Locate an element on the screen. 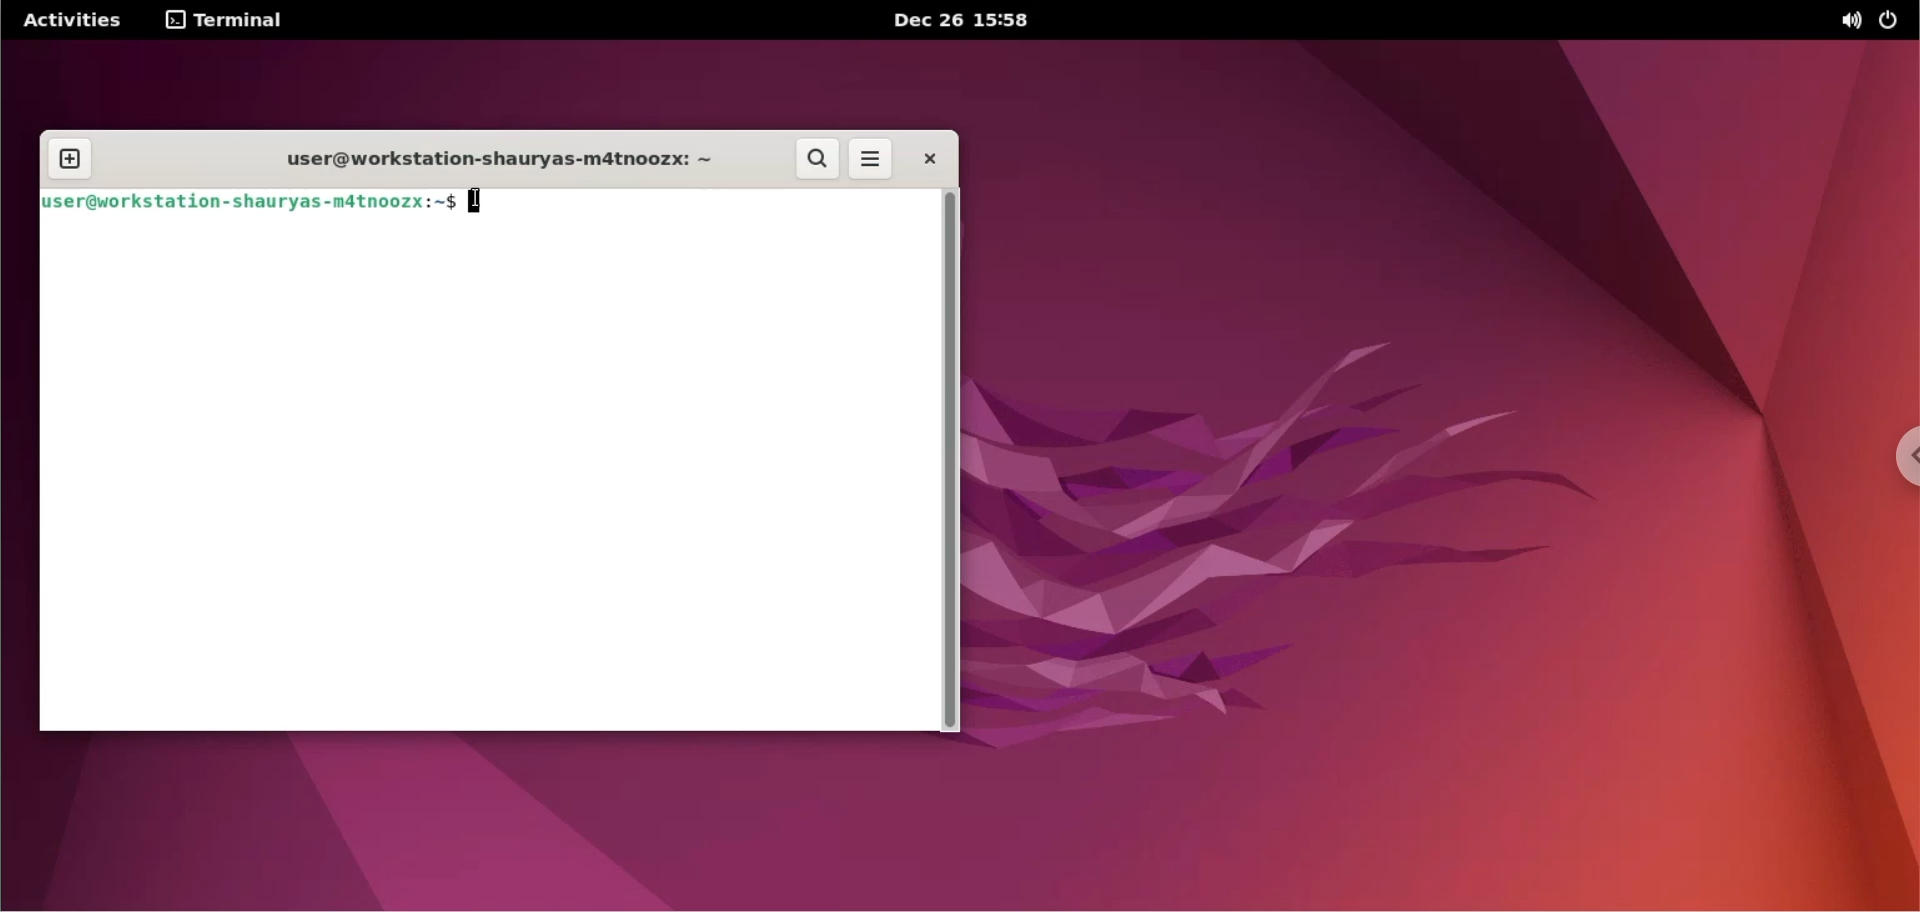  power options is located at coordinates (1889, 20).